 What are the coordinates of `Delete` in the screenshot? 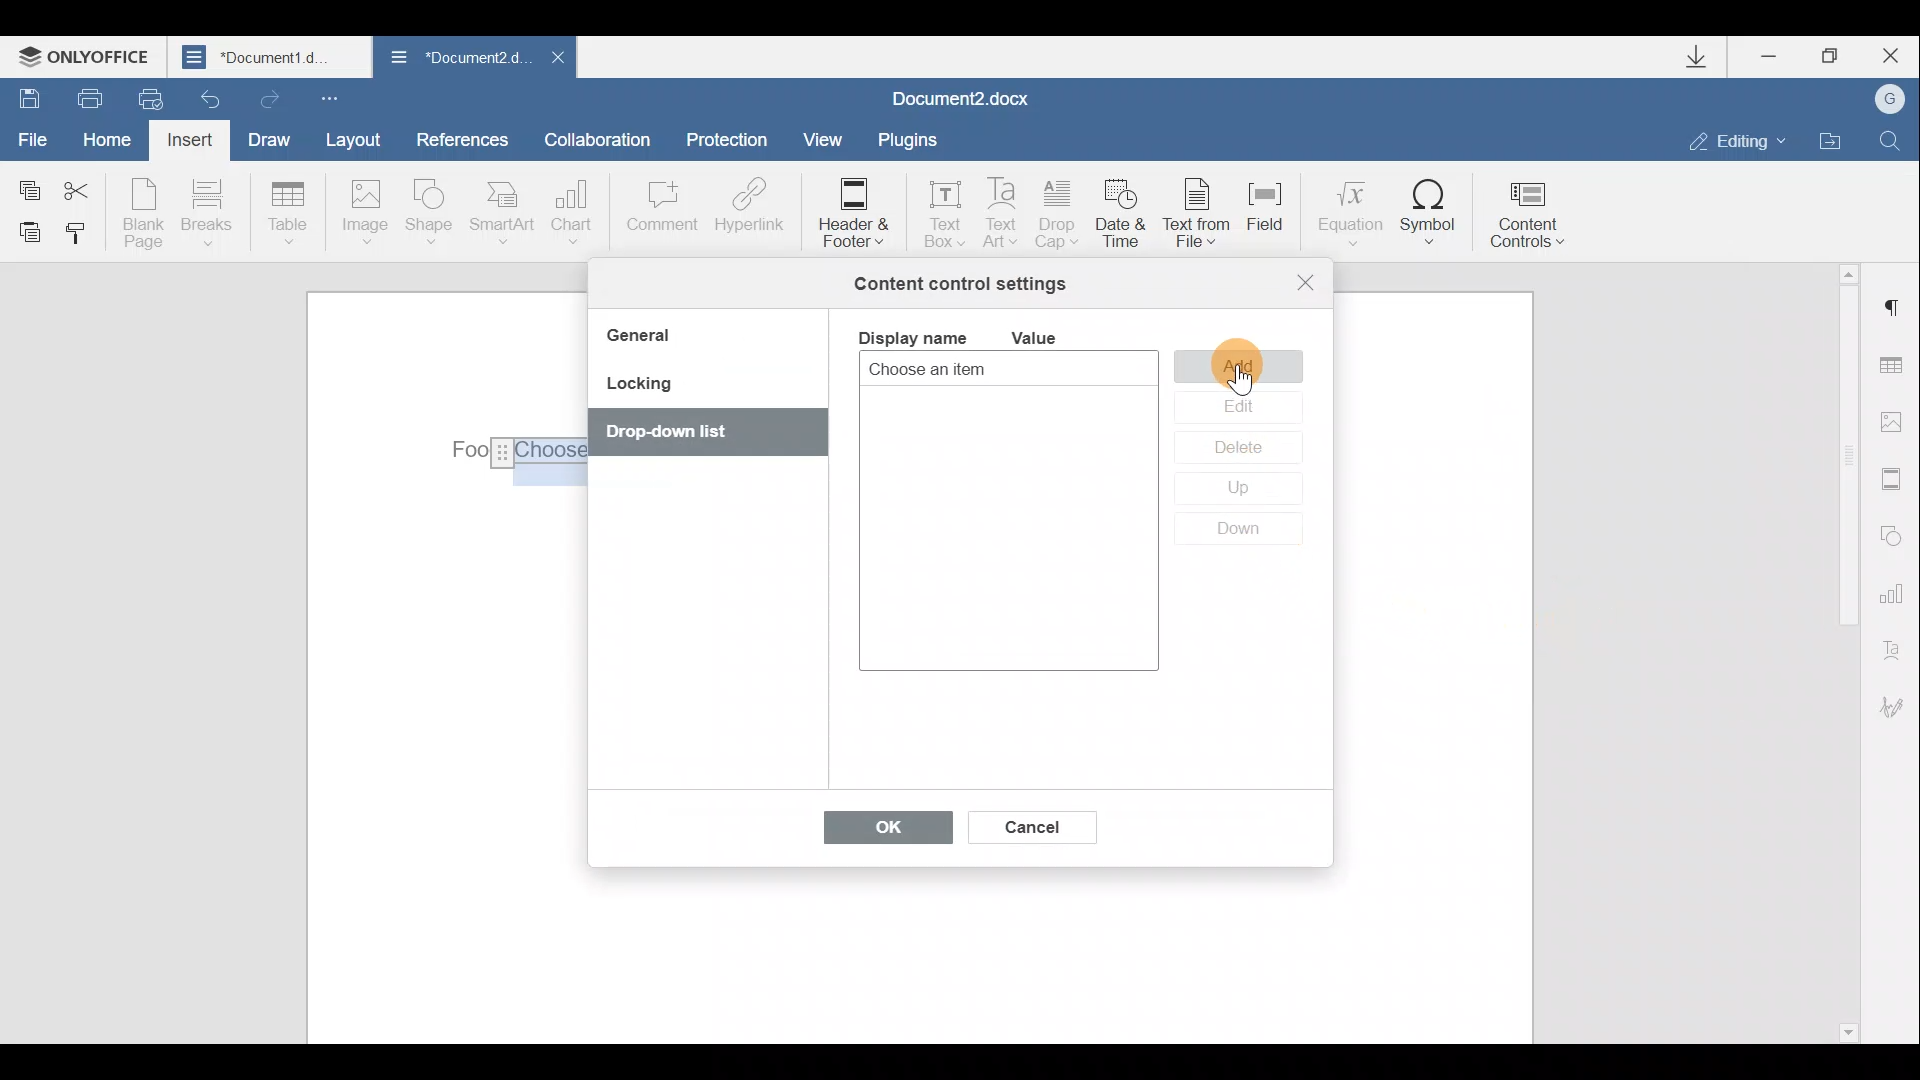 It's located at (1234, 451).